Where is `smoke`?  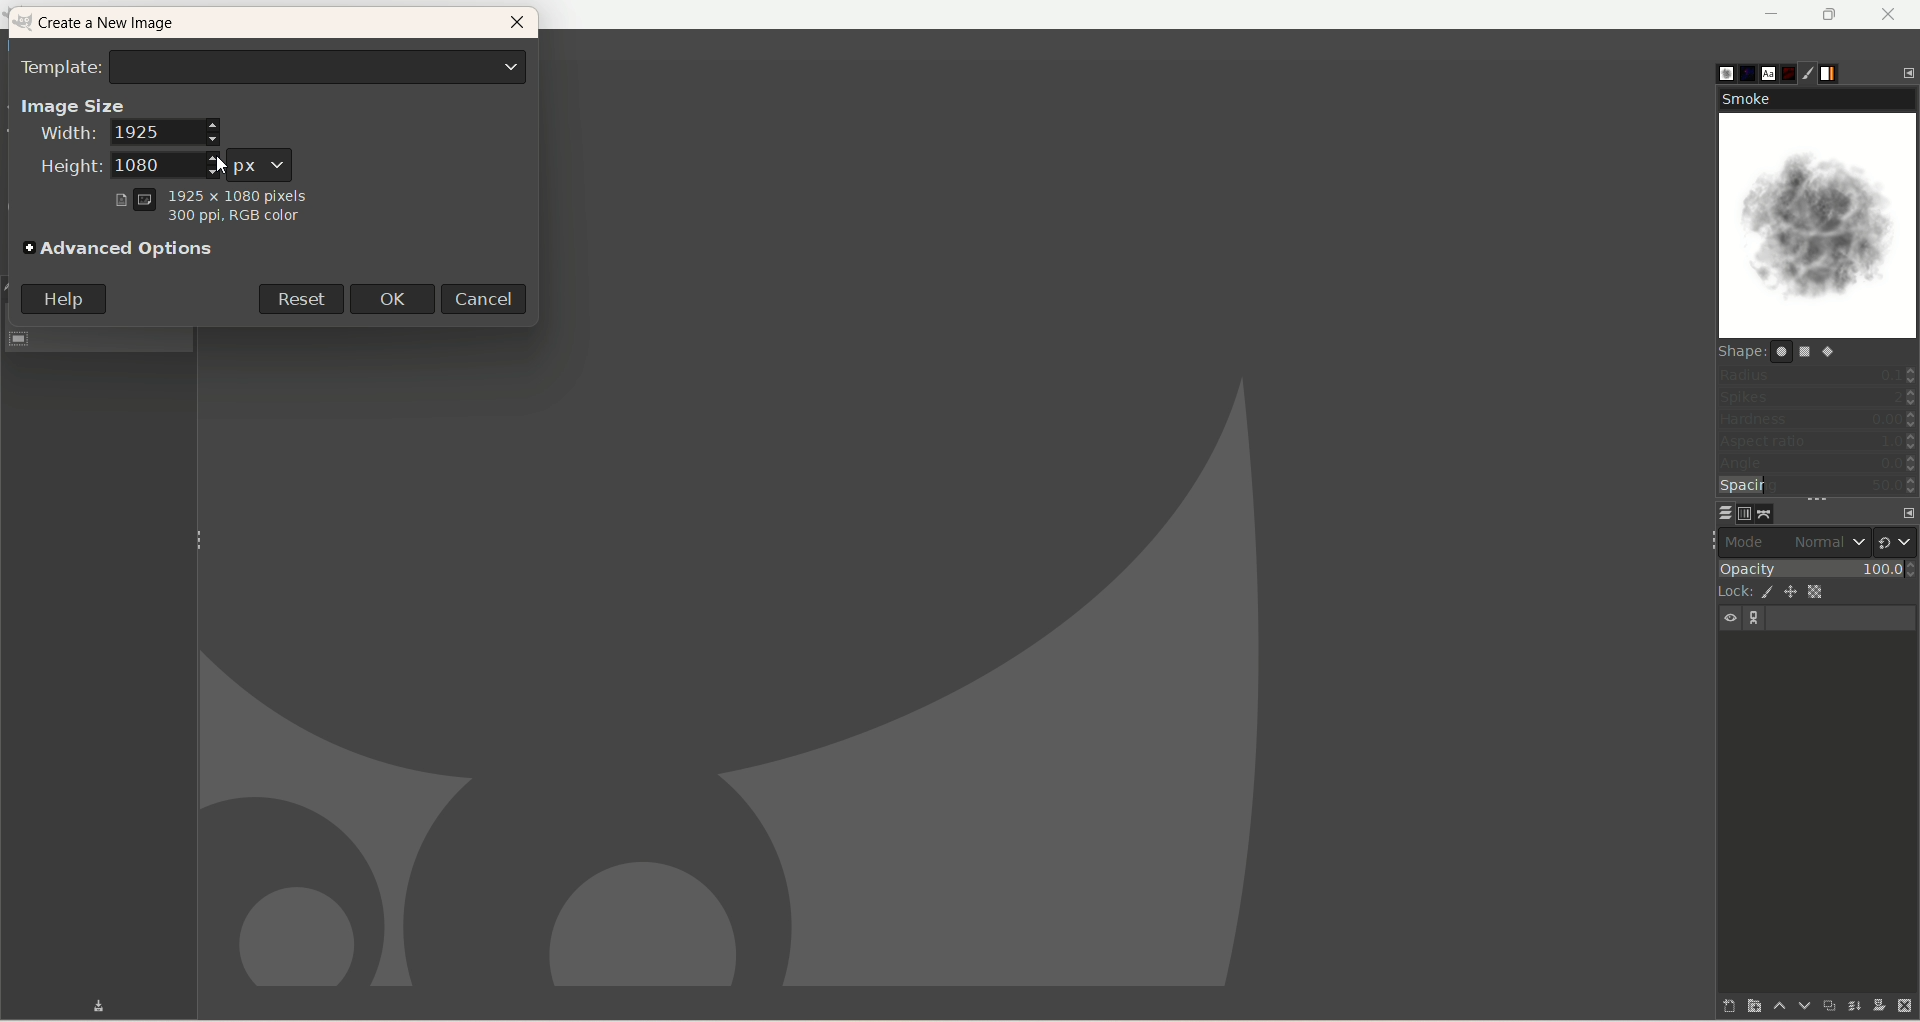
smoke is located at coordinates (1820, 214).